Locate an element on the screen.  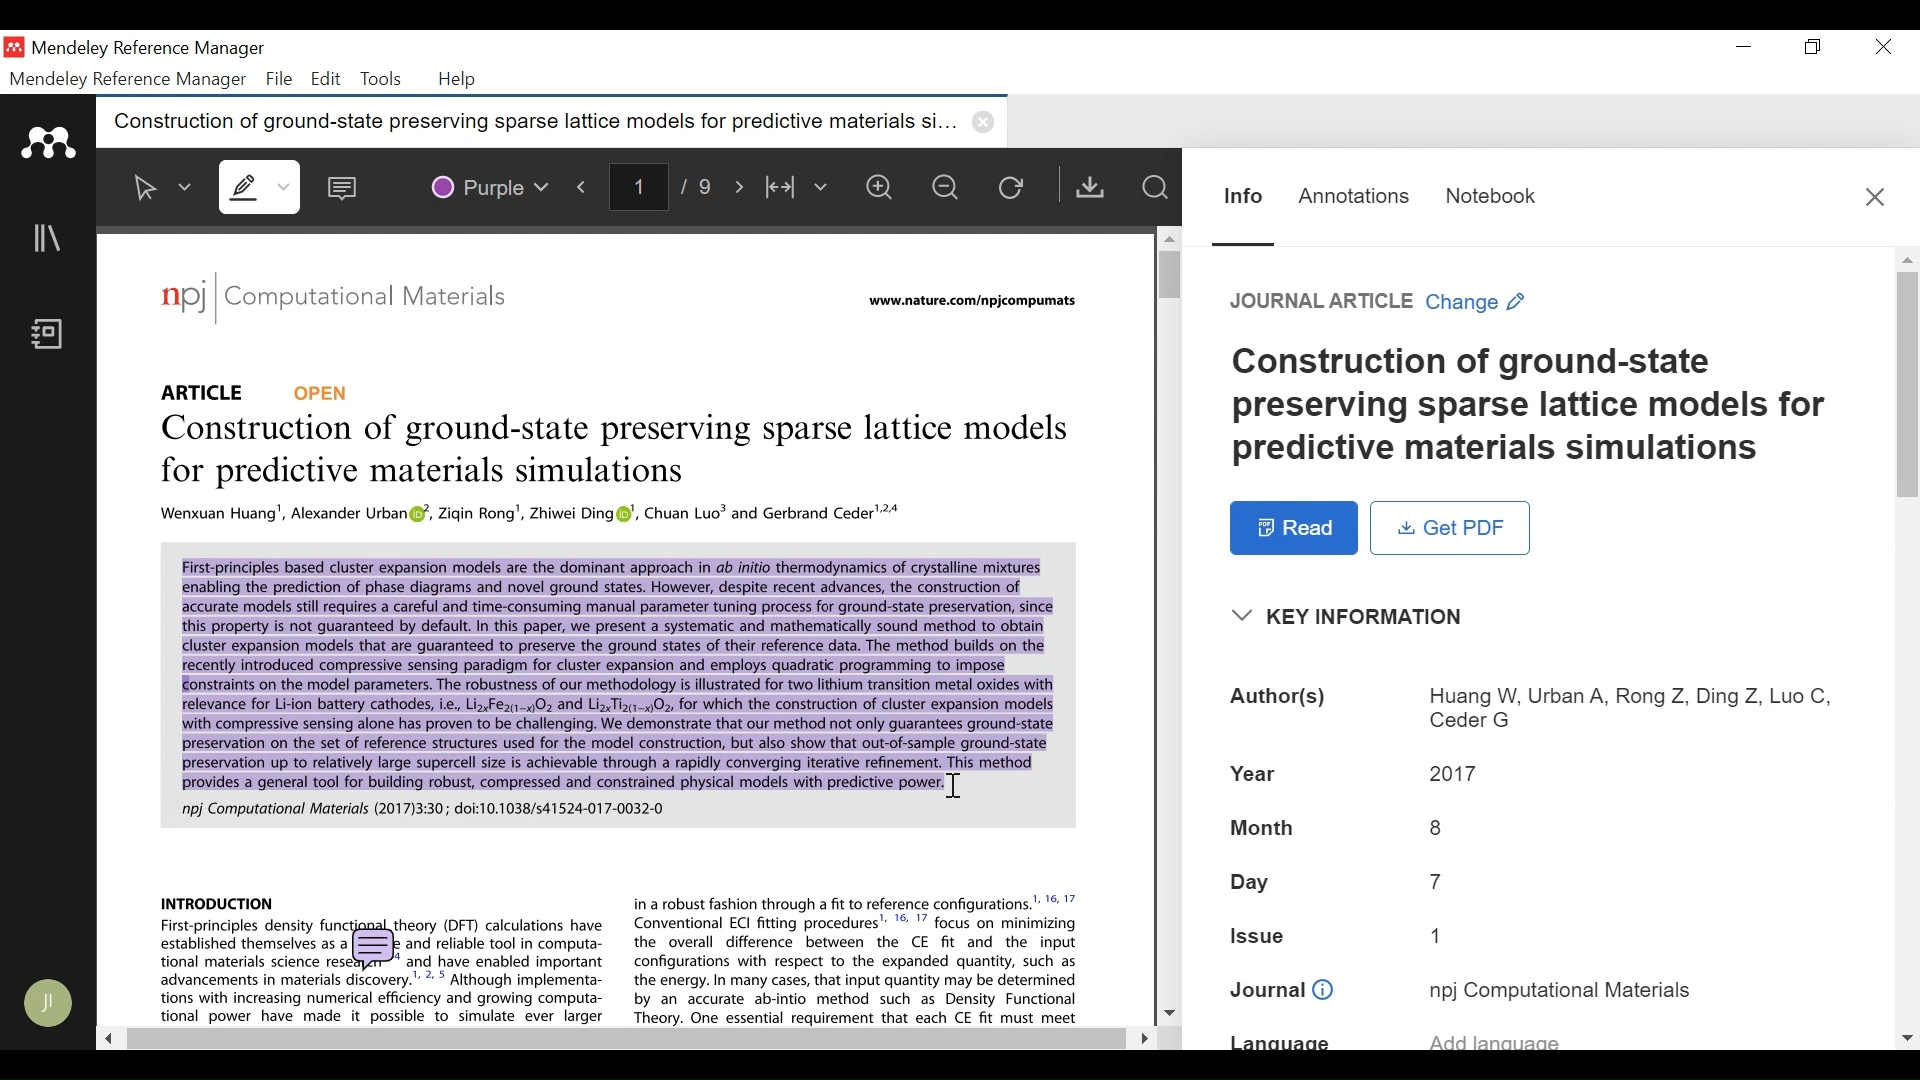
Find in Files is located at coordinates (1154, 187).